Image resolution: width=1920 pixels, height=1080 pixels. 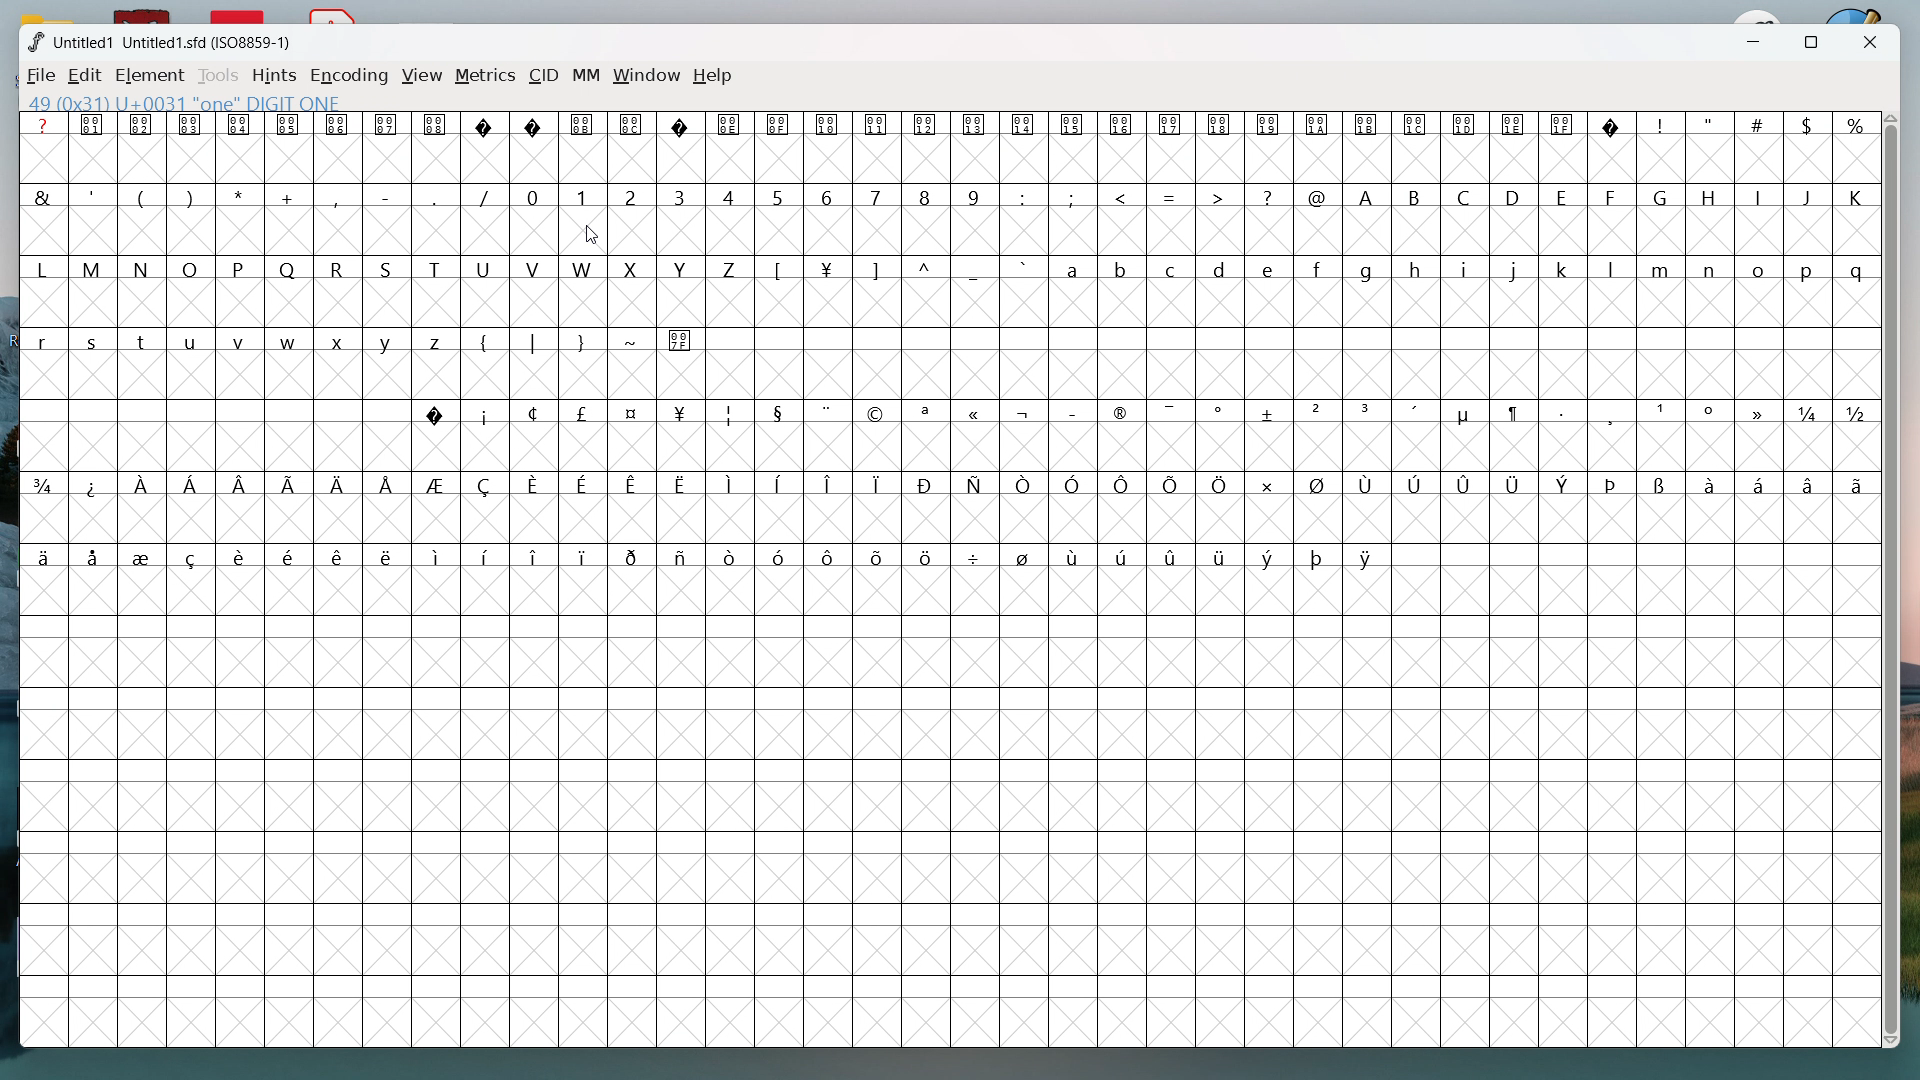 I want to click on symbol, so click(x=1713, y=412).